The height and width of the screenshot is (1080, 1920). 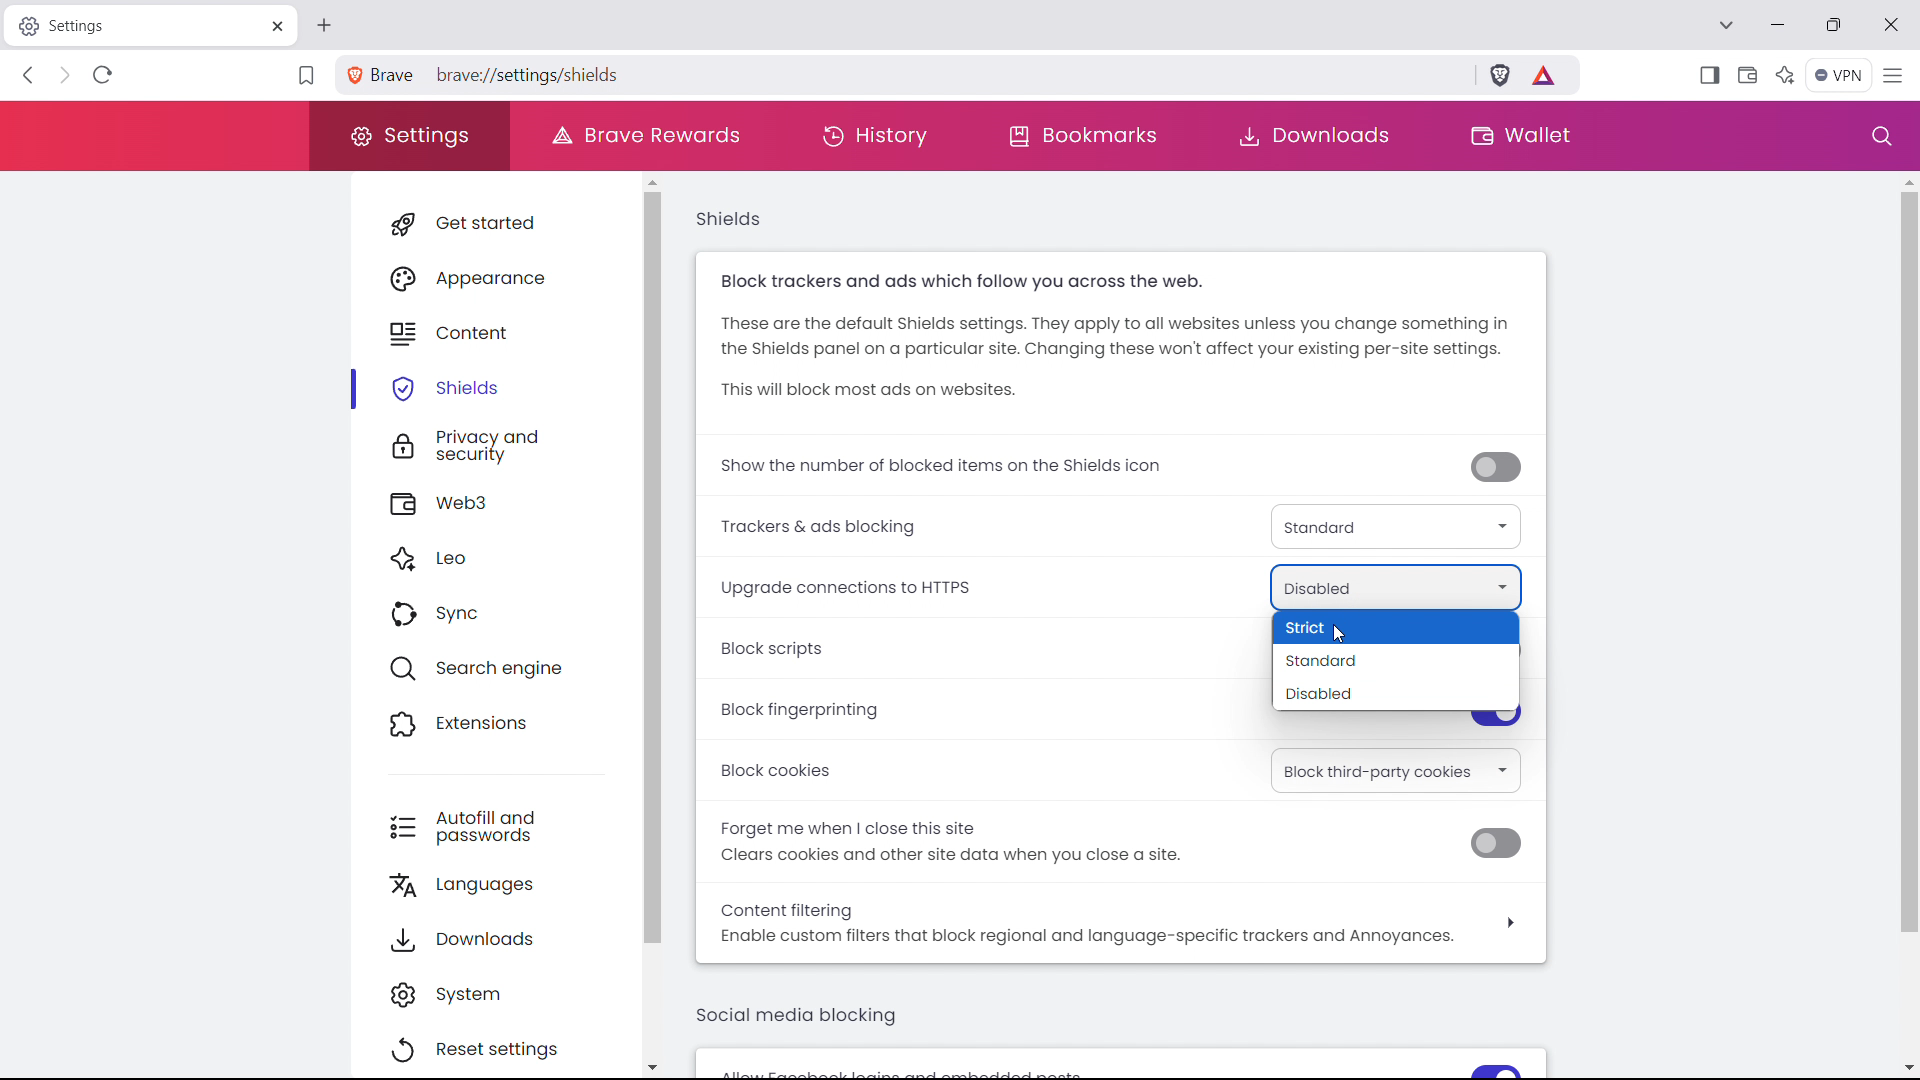 I want to click on social media blocking, so click(x=797, y=1014).